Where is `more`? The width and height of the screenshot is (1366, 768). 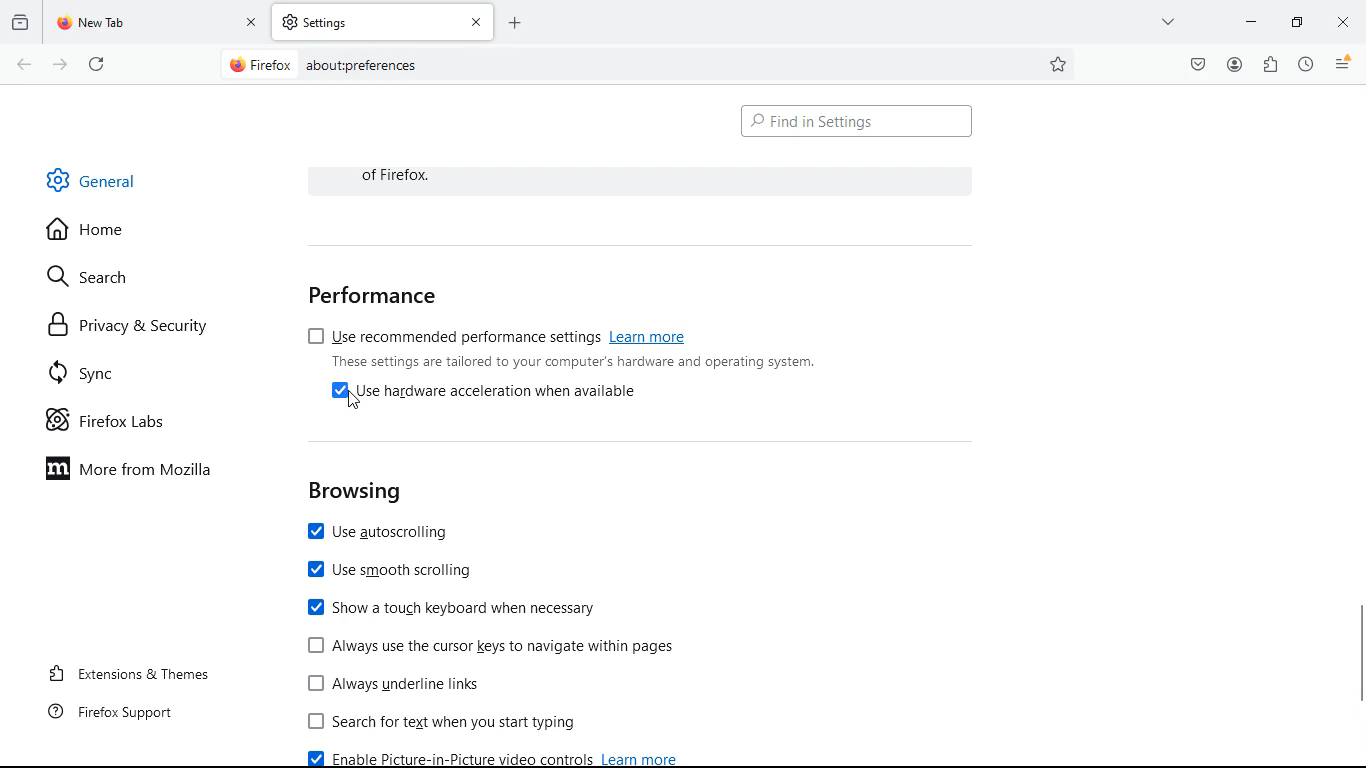 more is located at coordinates (1170, 21).